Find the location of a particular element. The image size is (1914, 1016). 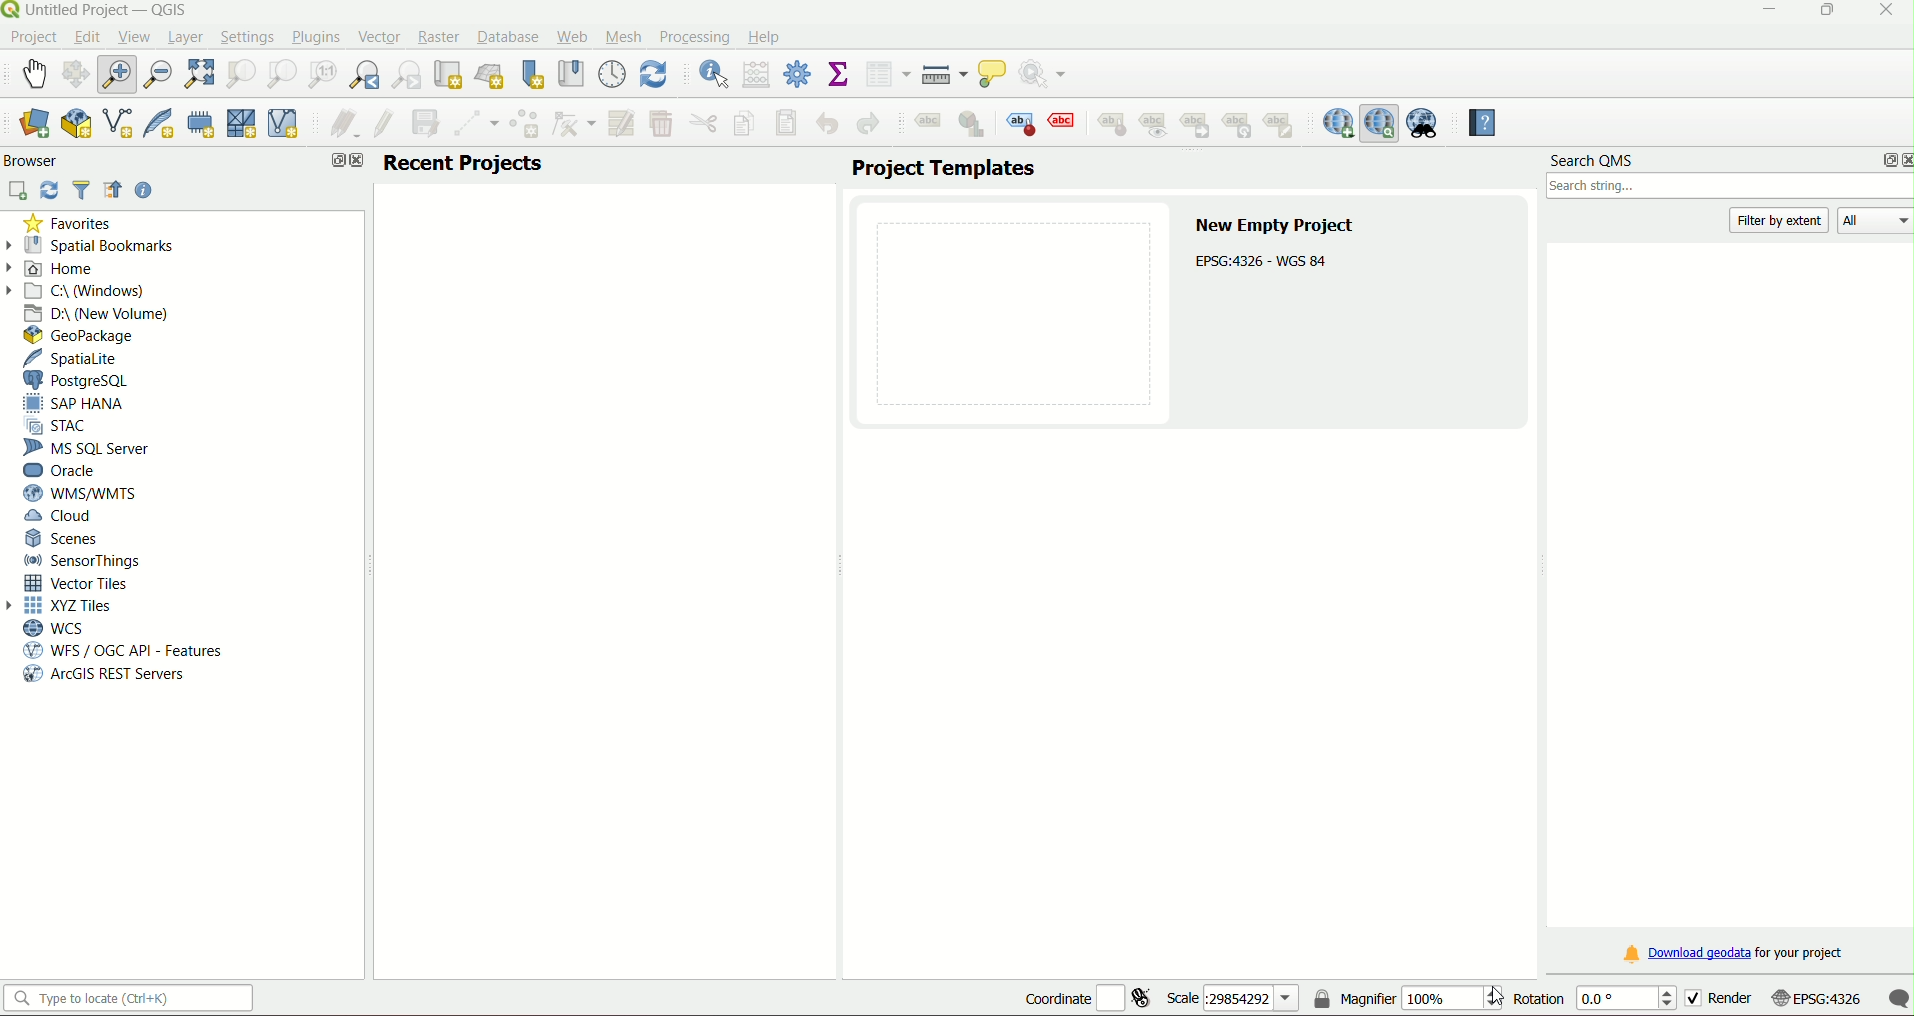

layer diagram is located at coordinates (973, 125).